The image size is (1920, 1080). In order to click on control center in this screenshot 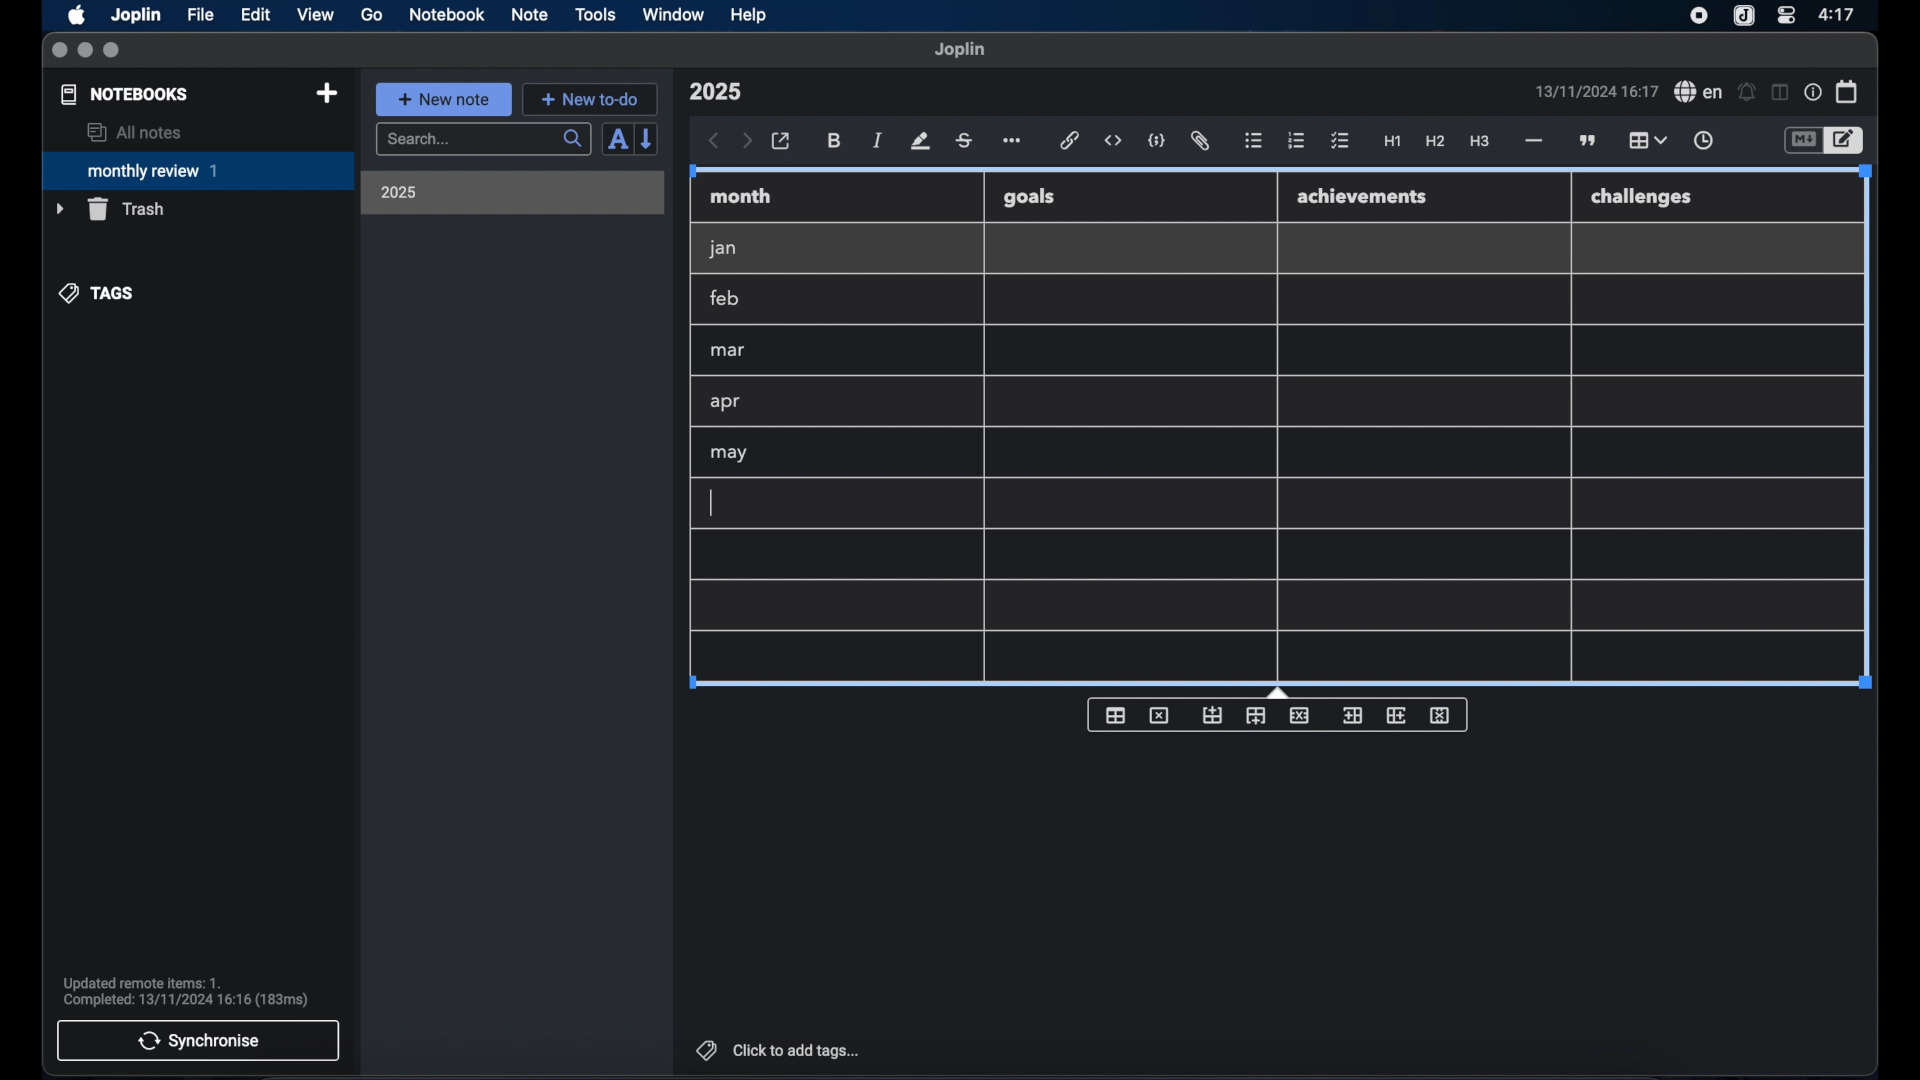, I will do `click(1785, 14)`.